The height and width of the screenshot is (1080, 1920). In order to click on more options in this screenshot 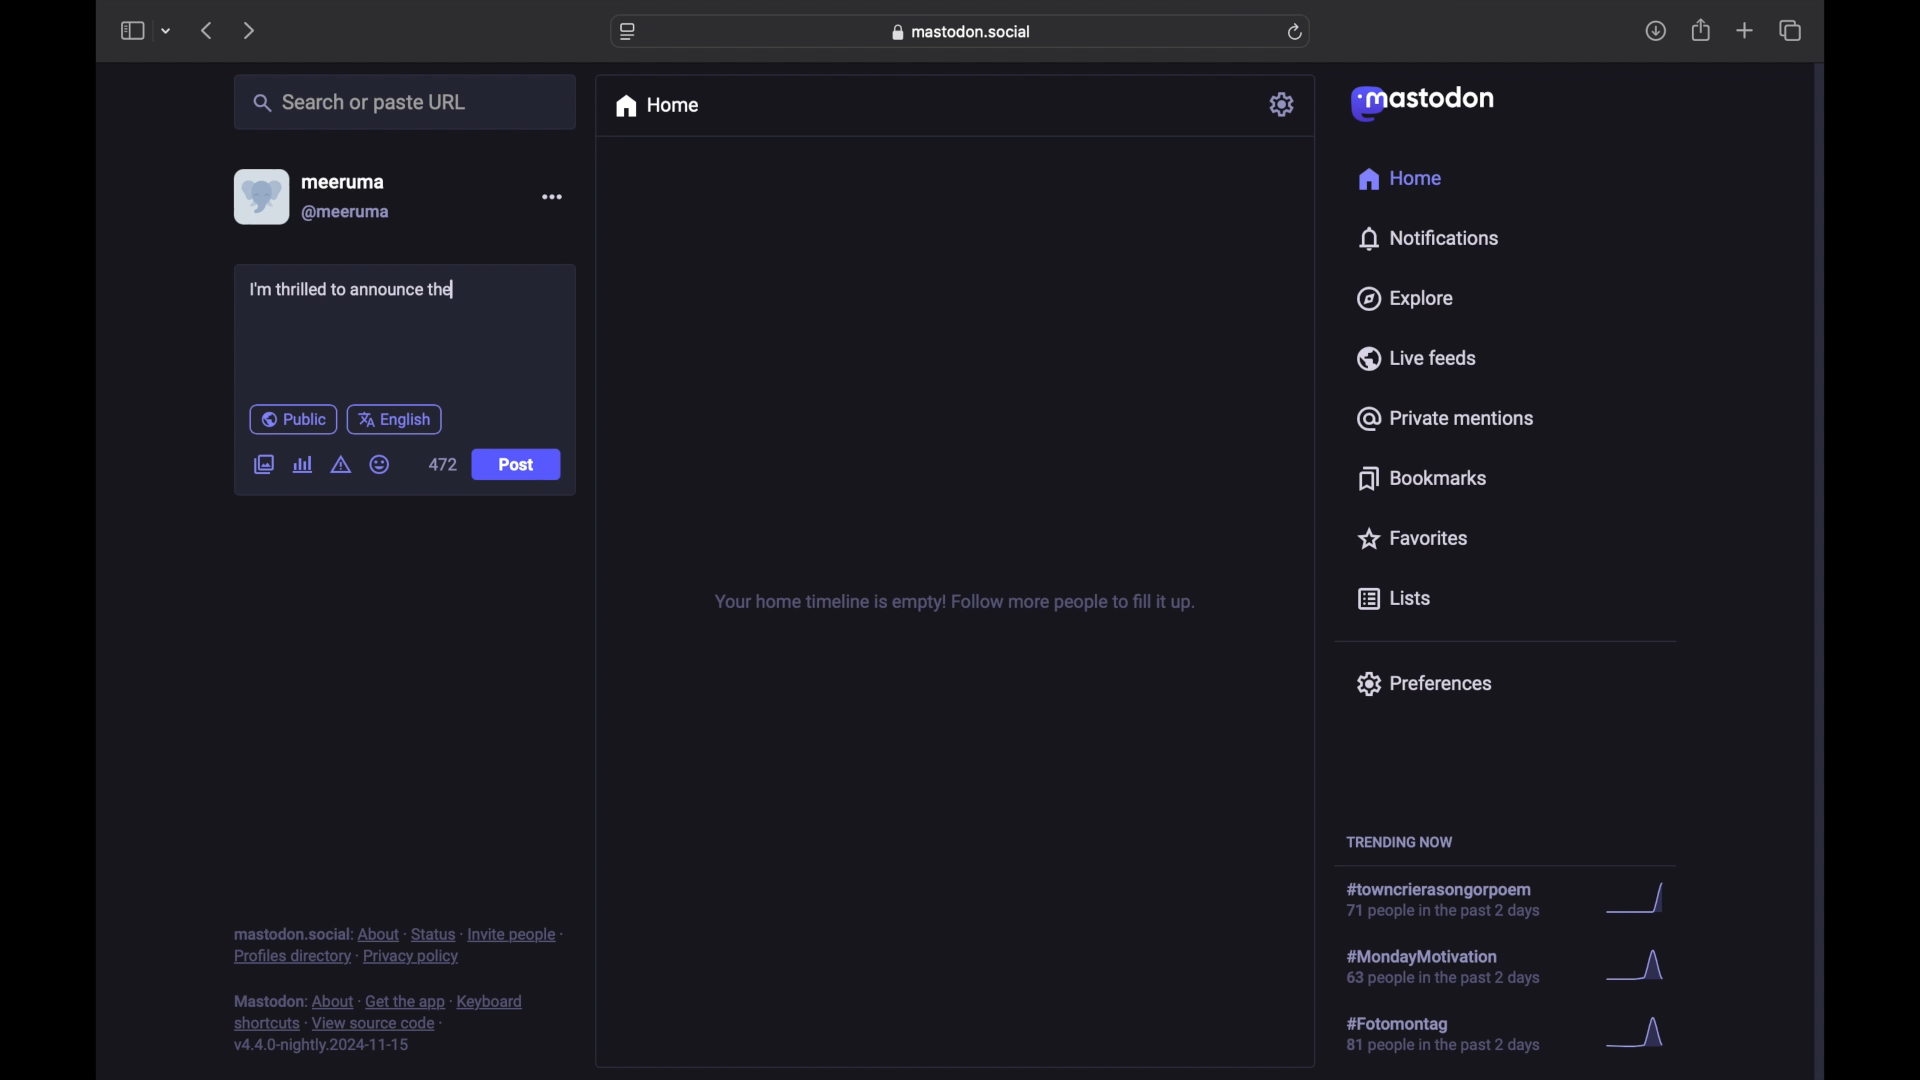, I will do `click(551, 196)`.